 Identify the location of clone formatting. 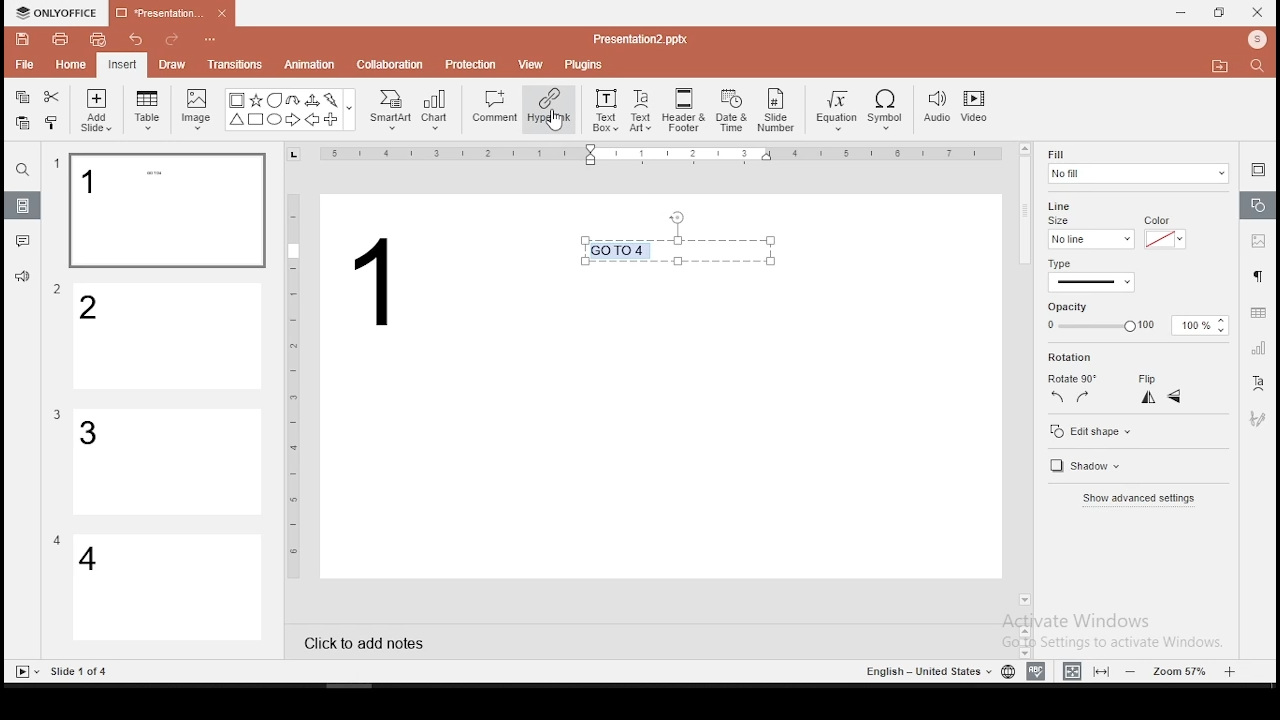
(52, 122).